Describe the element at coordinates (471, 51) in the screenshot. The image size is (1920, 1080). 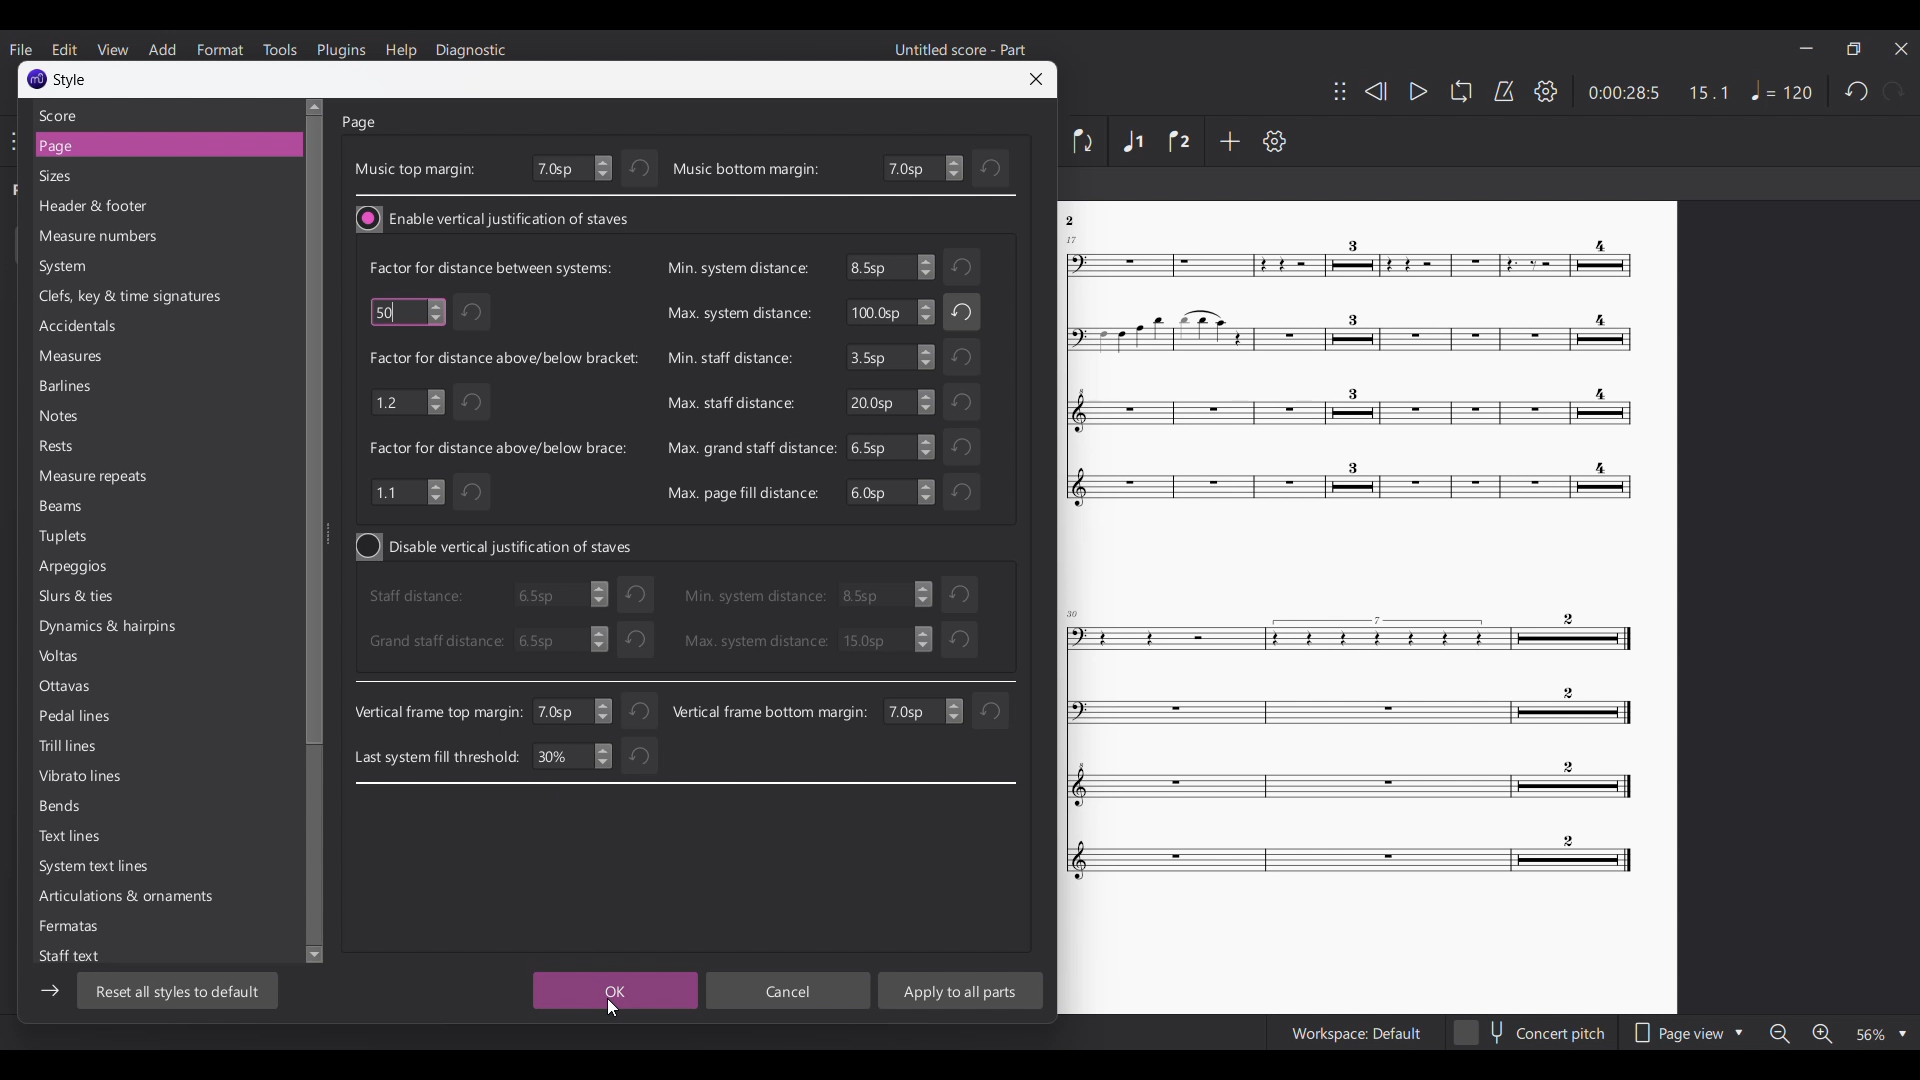
I see `Diagnostic menu` at that location.